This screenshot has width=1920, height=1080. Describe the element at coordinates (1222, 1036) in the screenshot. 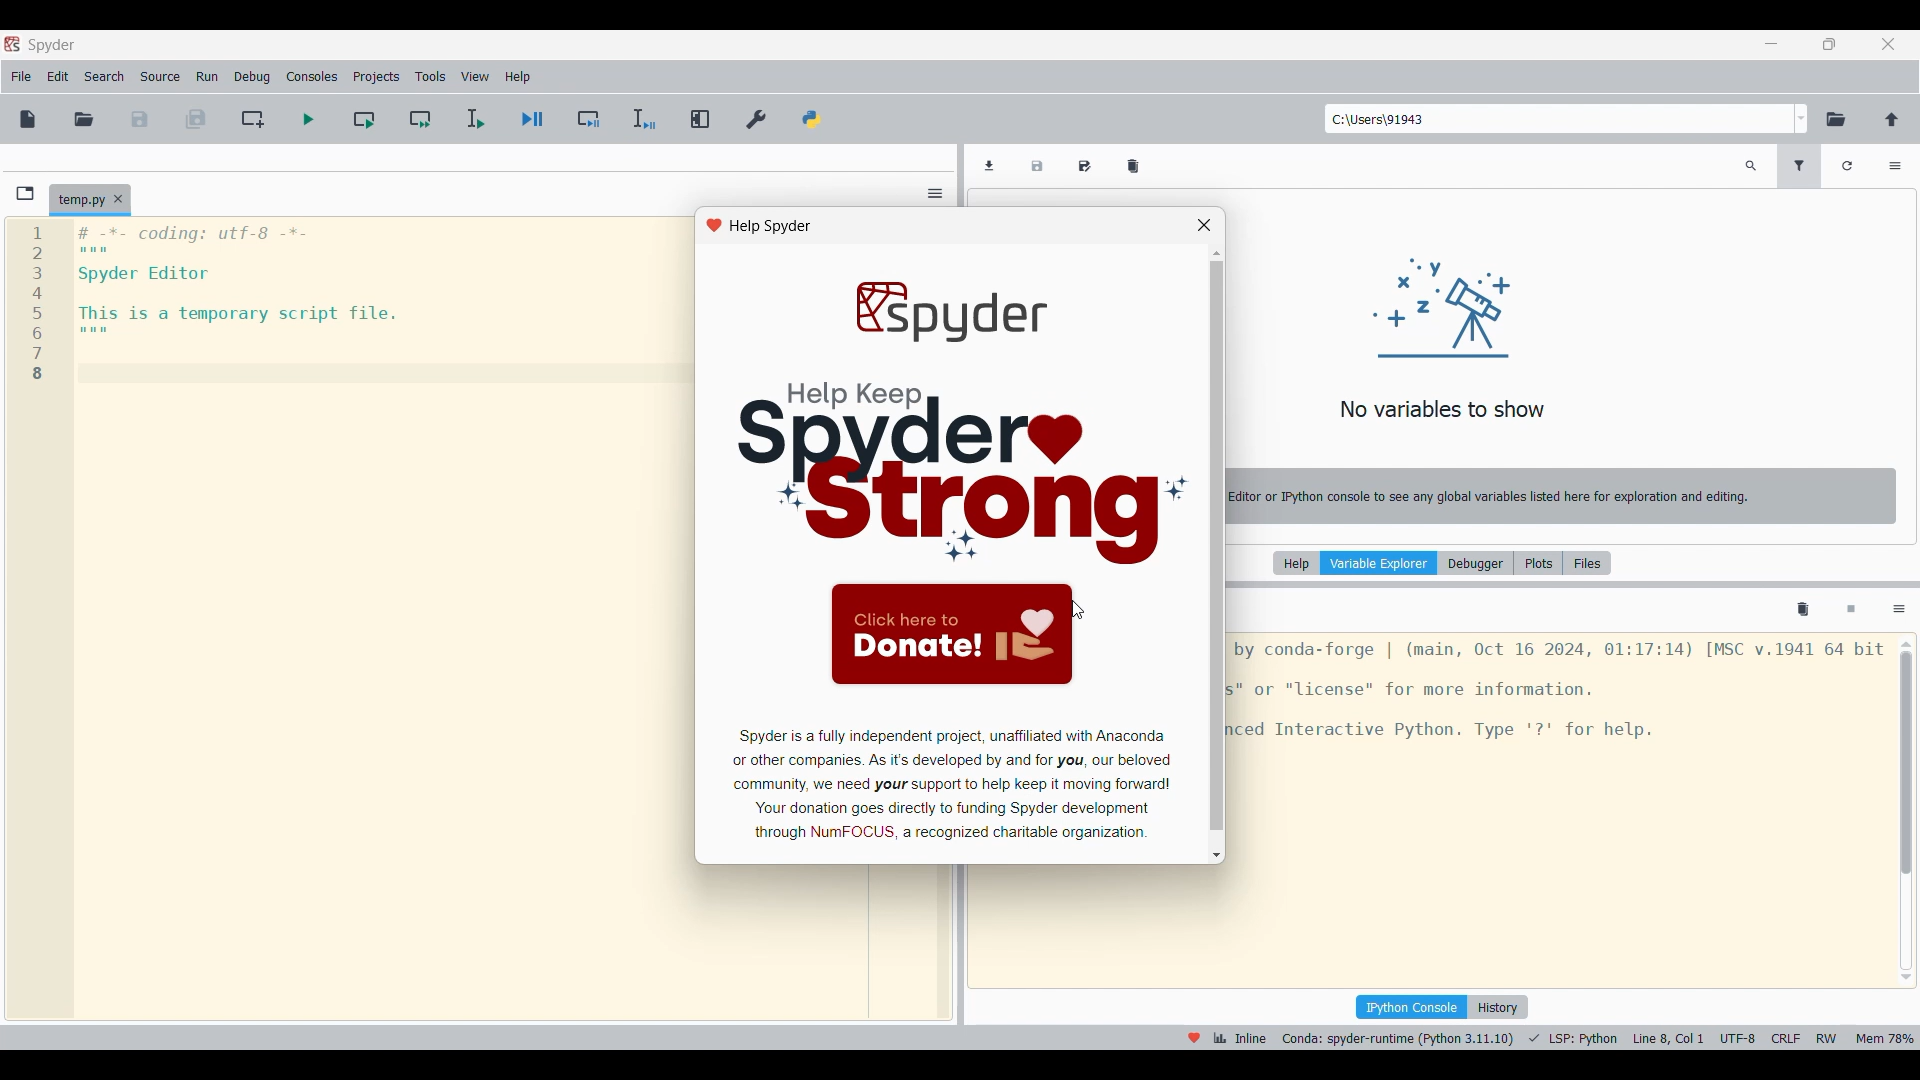

I see `inline` at that location.